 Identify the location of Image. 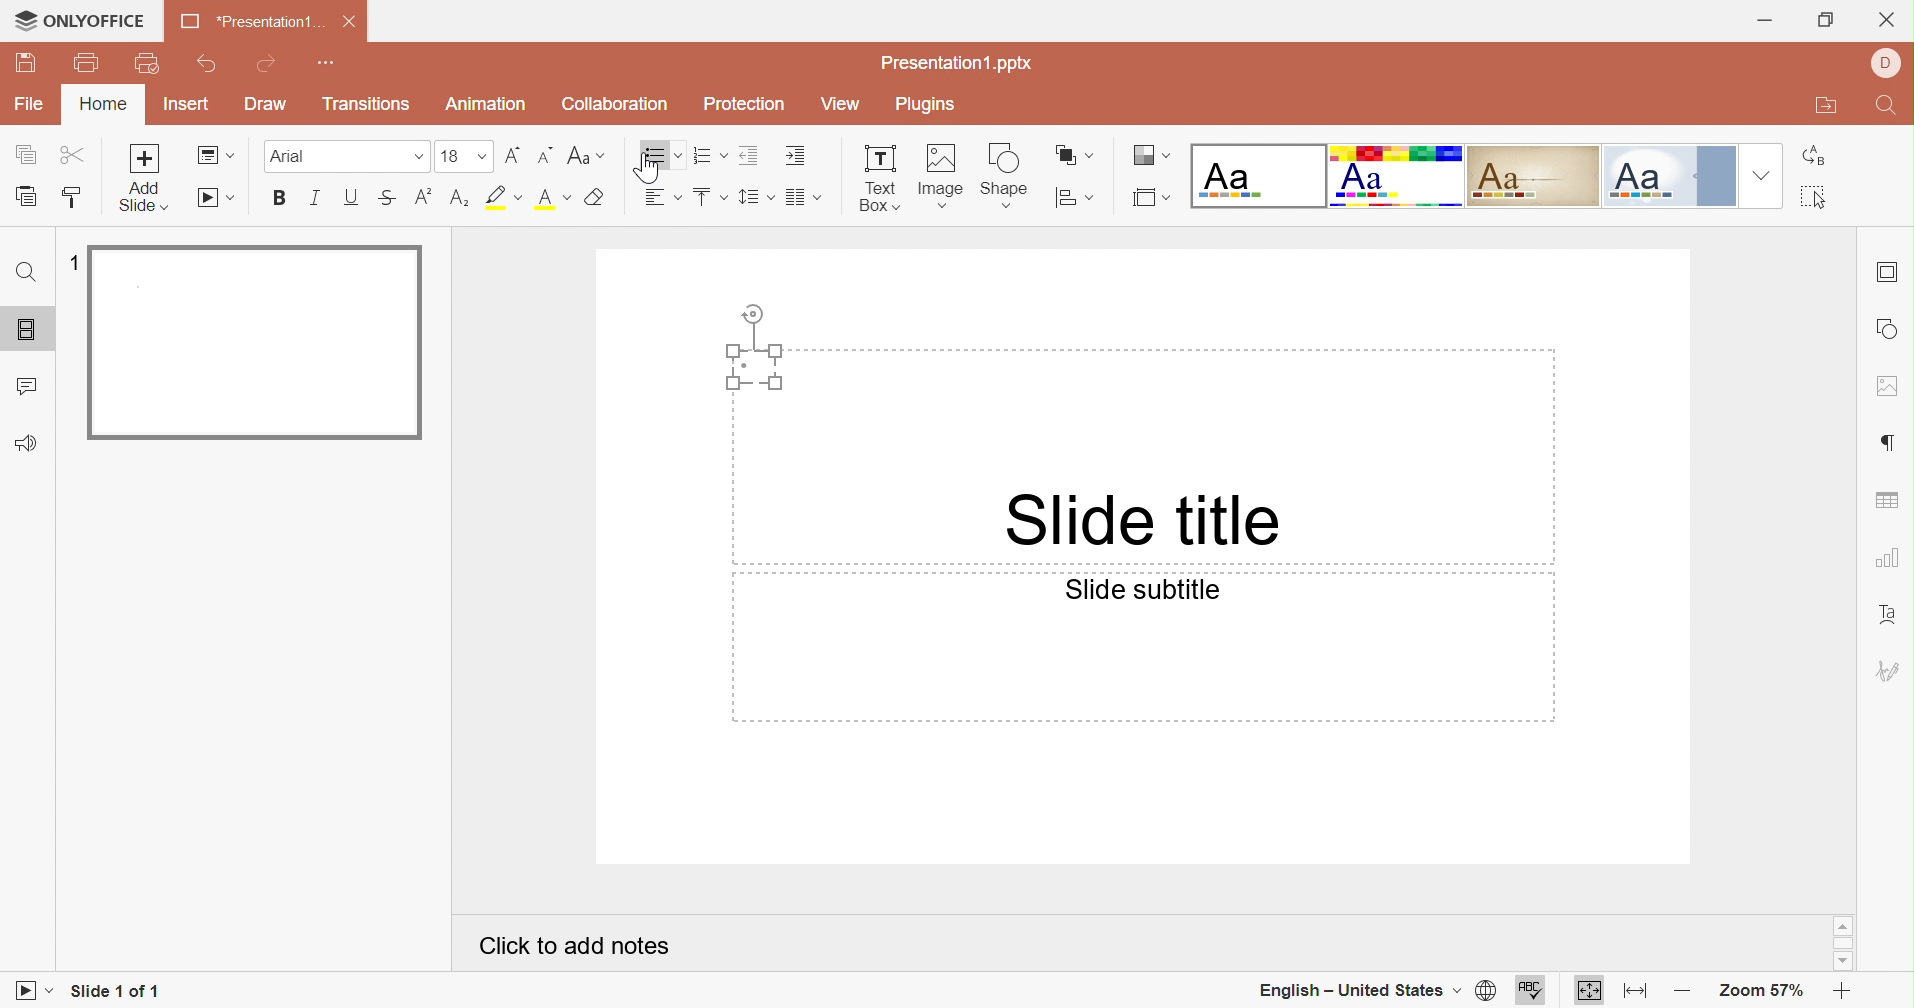
(943, 175).